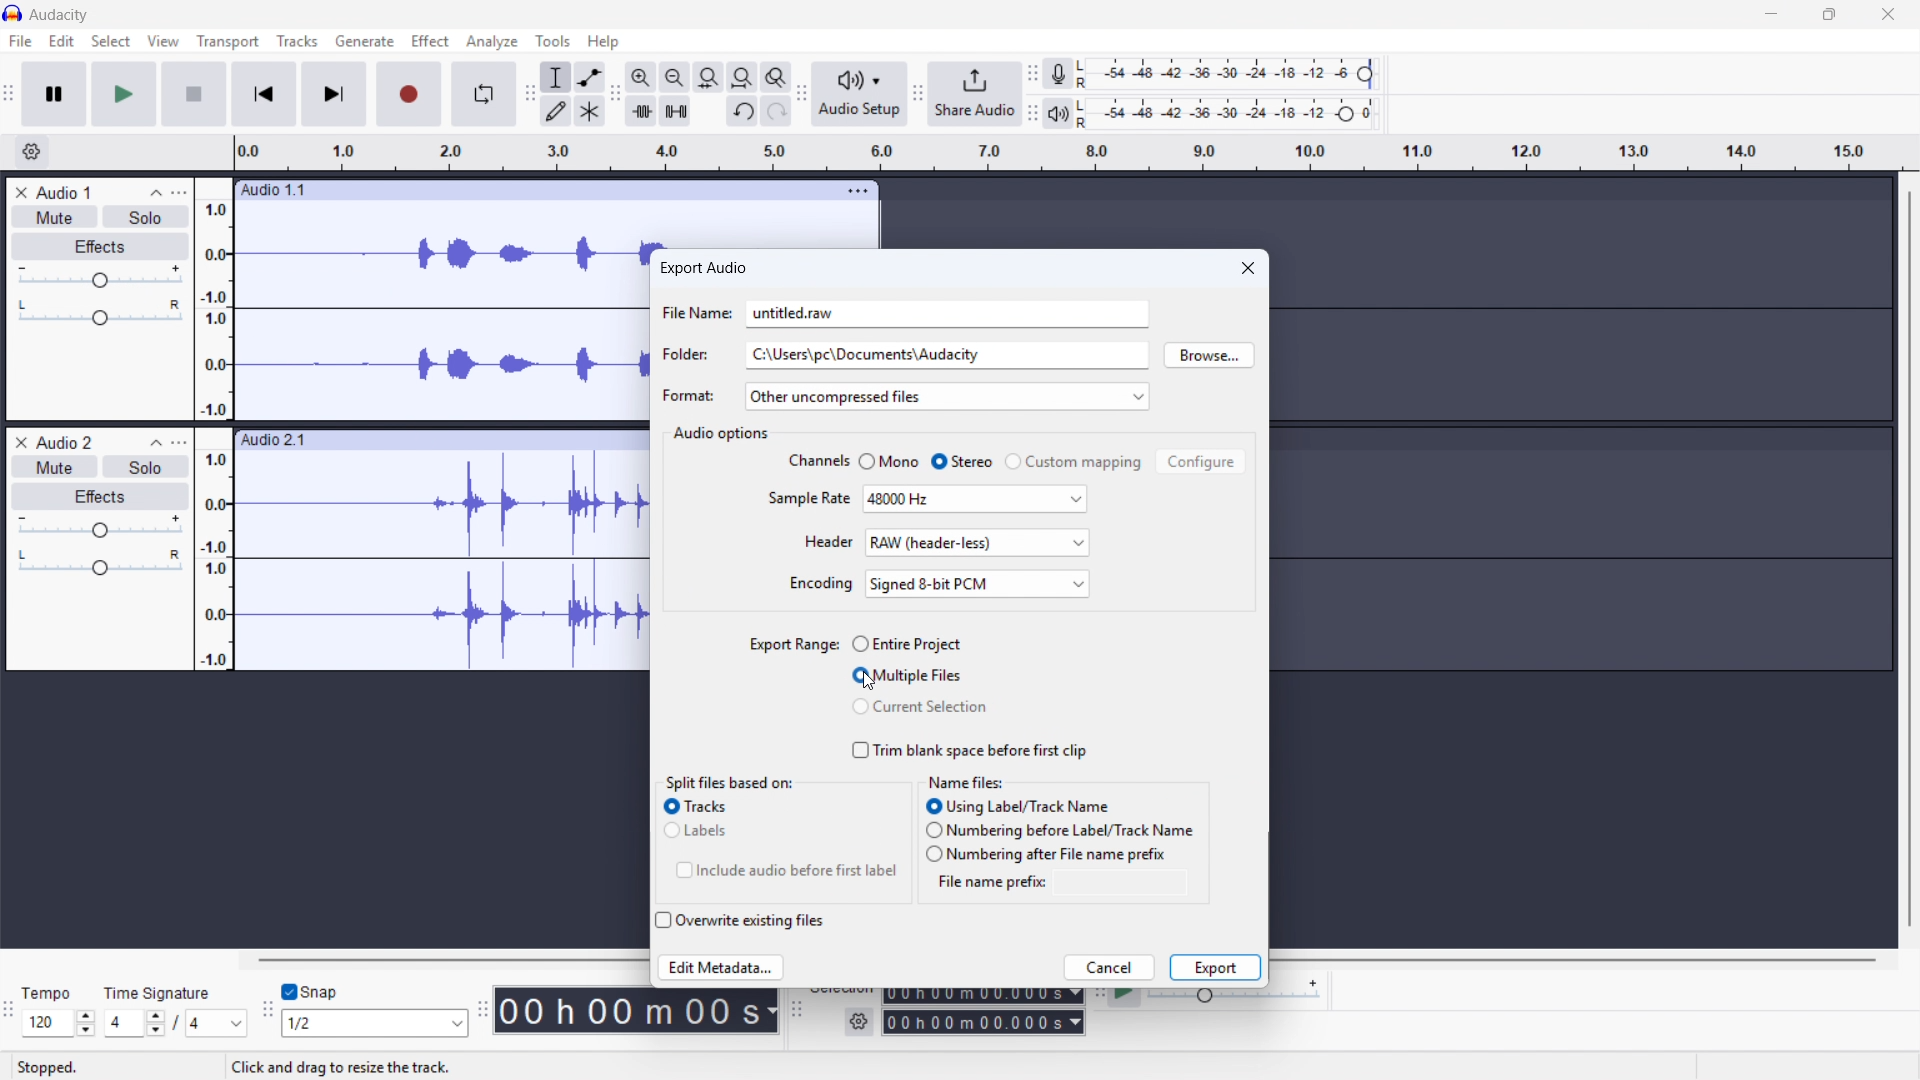  Describe the element at coordinates (722, 434) in the screenshot. I see `audio options` at that location.